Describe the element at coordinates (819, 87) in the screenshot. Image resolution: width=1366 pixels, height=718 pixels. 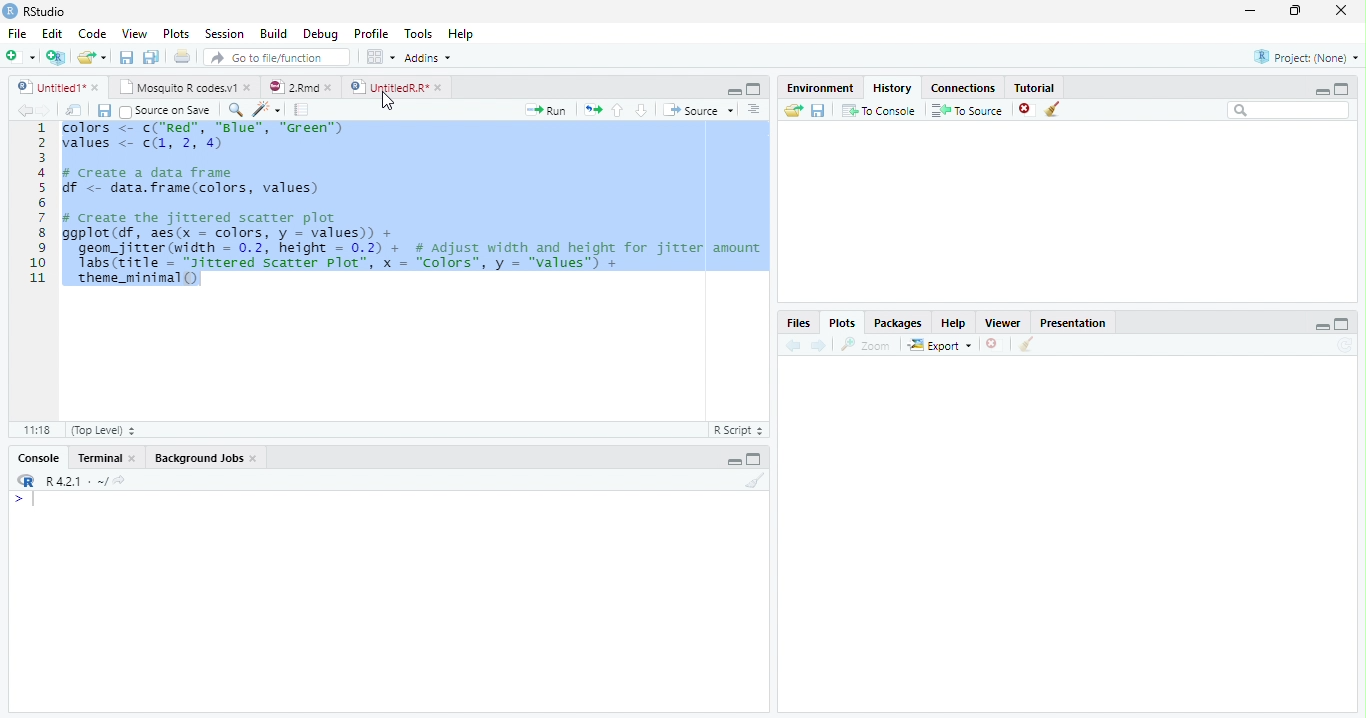
I see `Environment` at that location.